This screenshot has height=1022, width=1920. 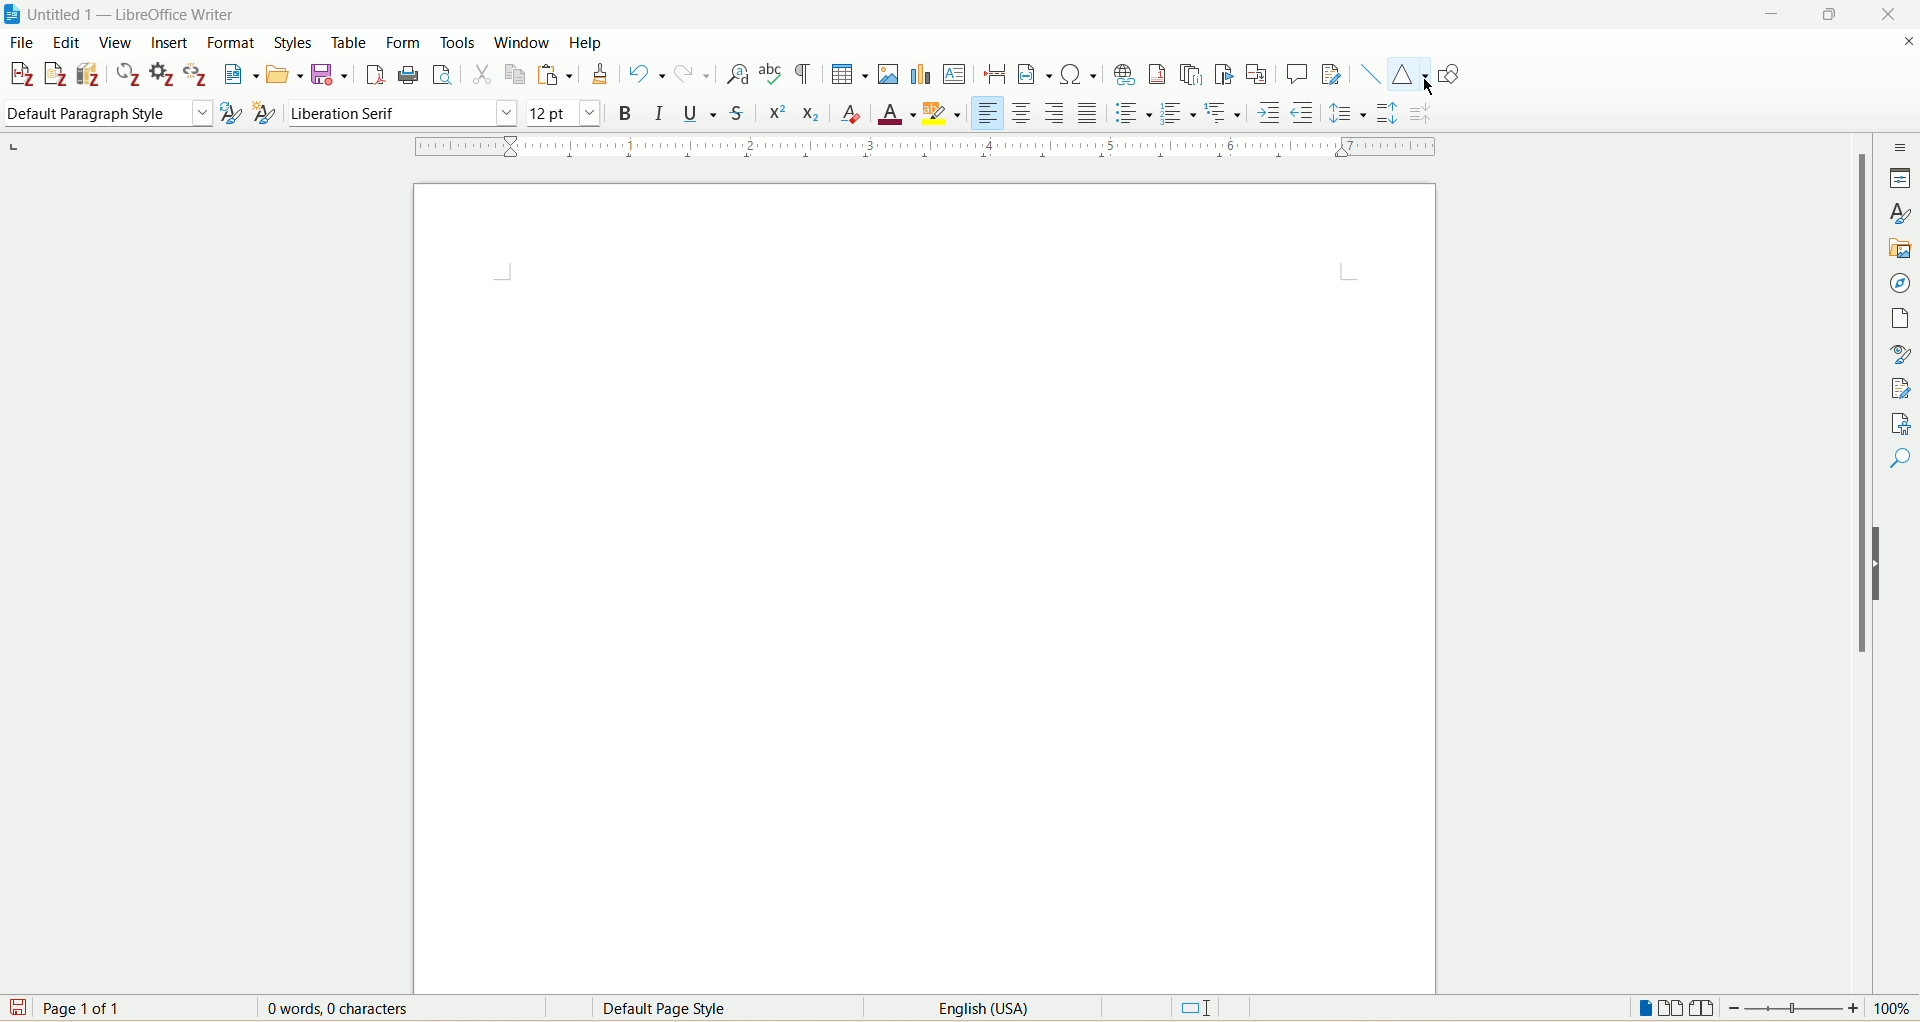 I want to click on insert bookmark, so click(x=1227, y=75).